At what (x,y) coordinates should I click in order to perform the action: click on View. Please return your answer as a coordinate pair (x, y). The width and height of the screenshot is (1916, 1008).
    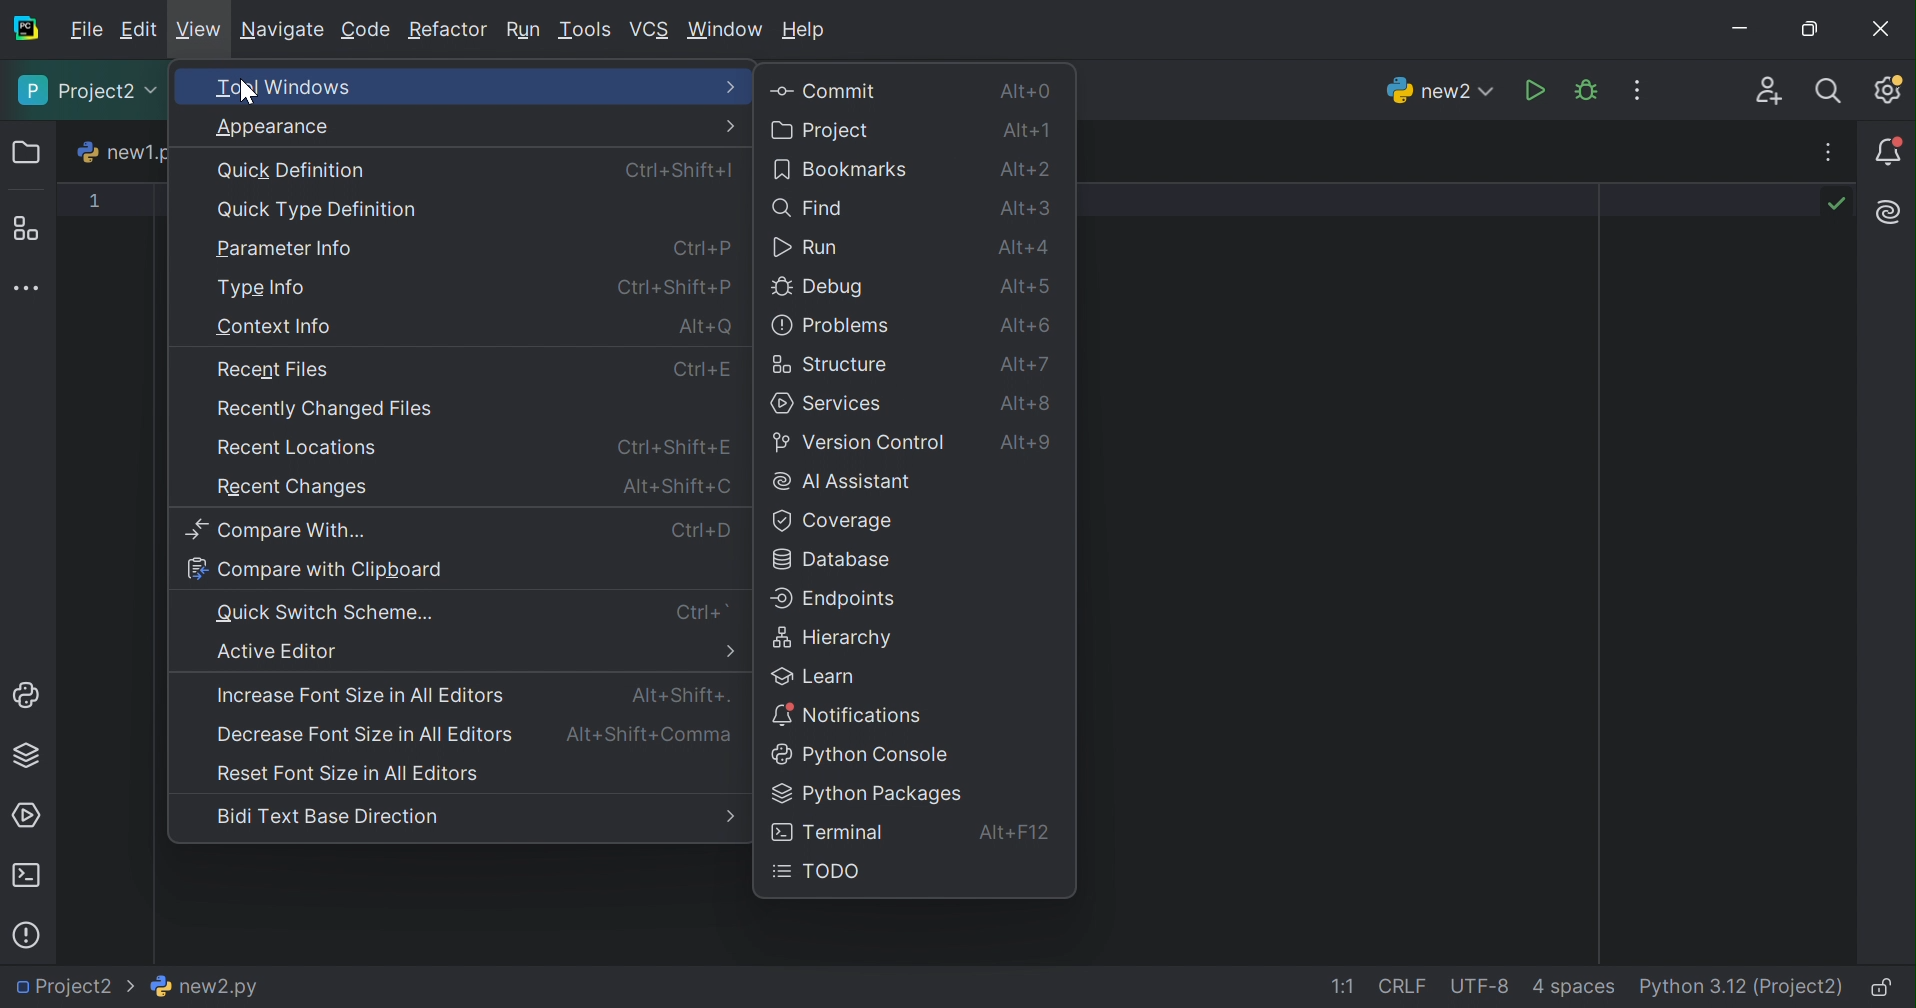
    Looking at the image, I should click on (198, 32).